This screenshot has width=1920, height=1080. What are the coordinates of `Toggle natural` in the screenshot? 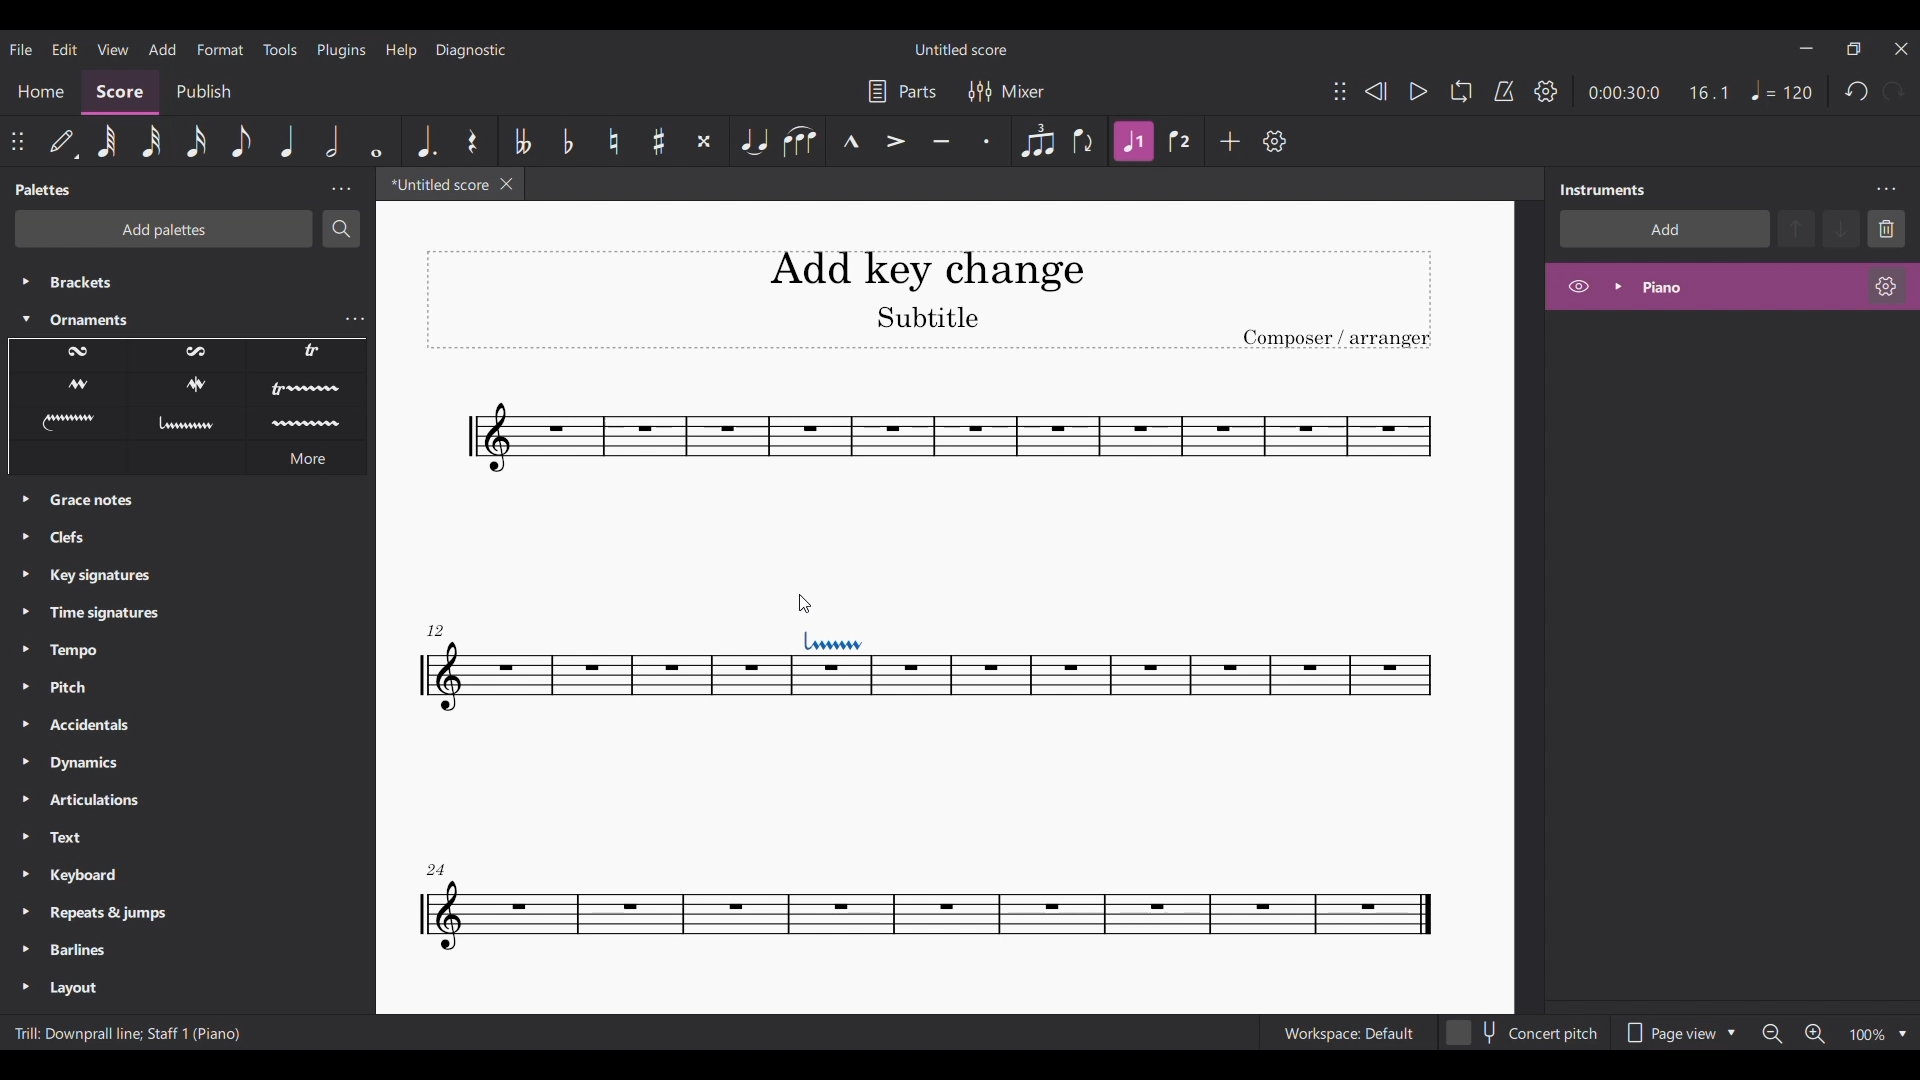 It's located at (611, 142).